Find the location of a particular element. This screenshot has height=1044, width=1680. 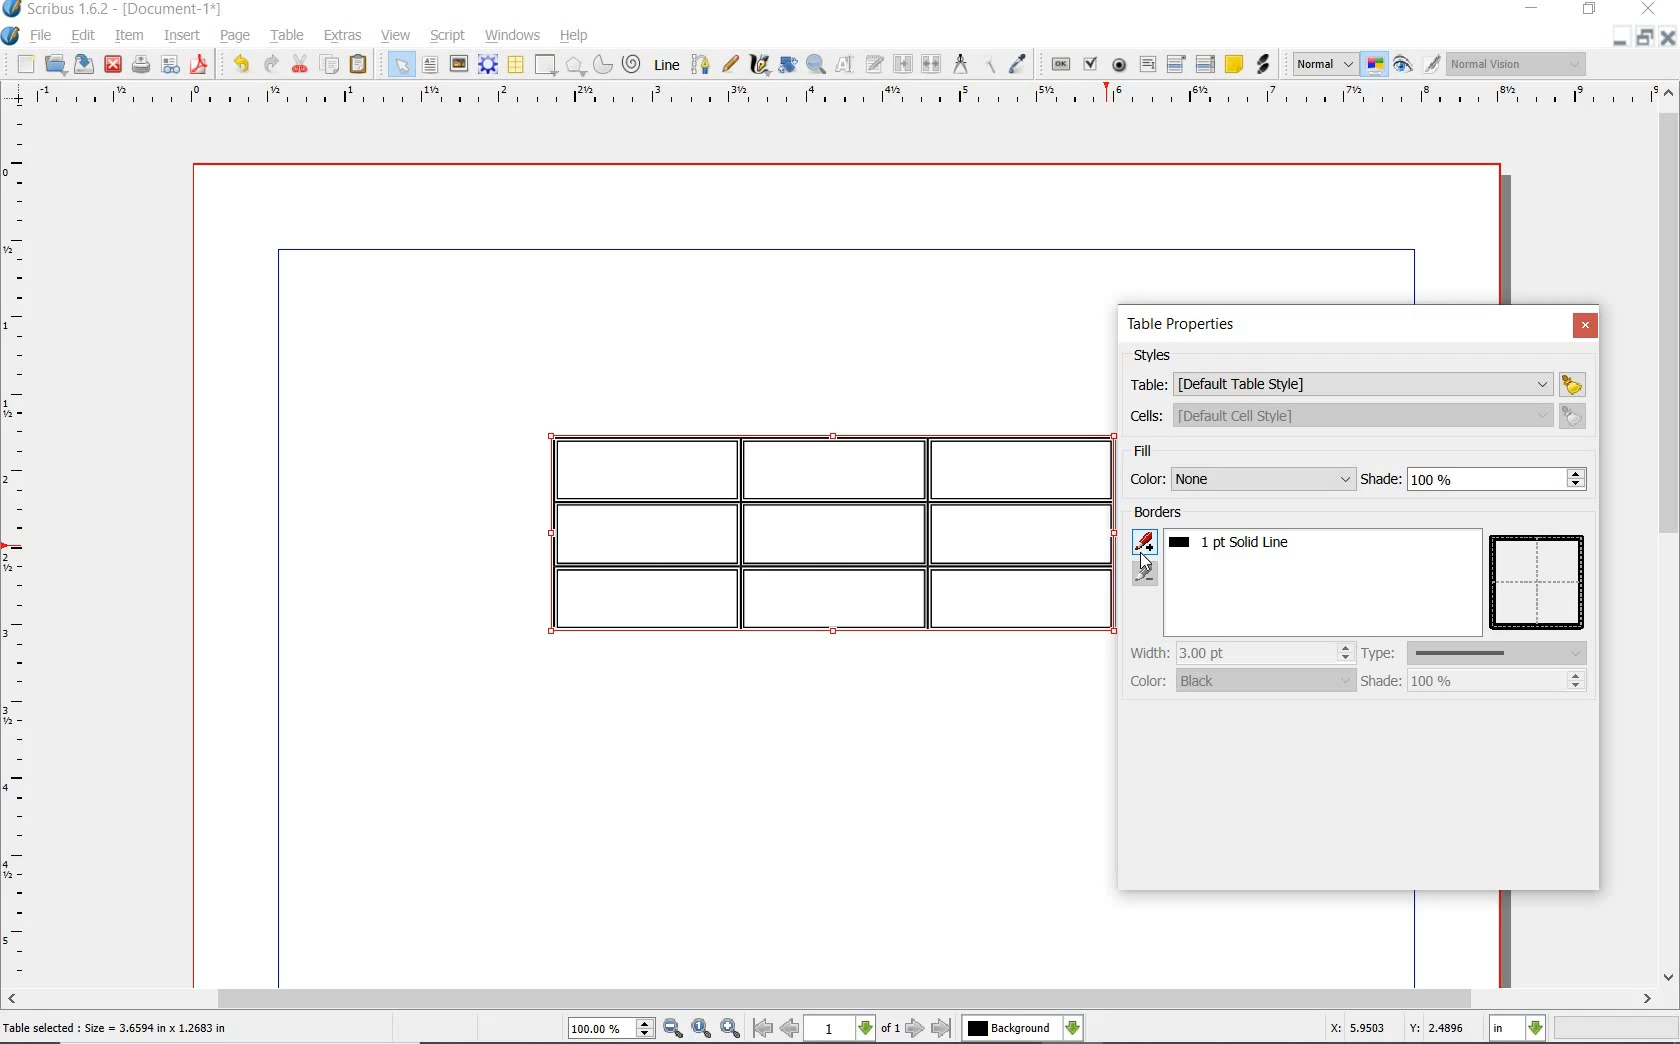

ruler is located at coordinates (833, 98).